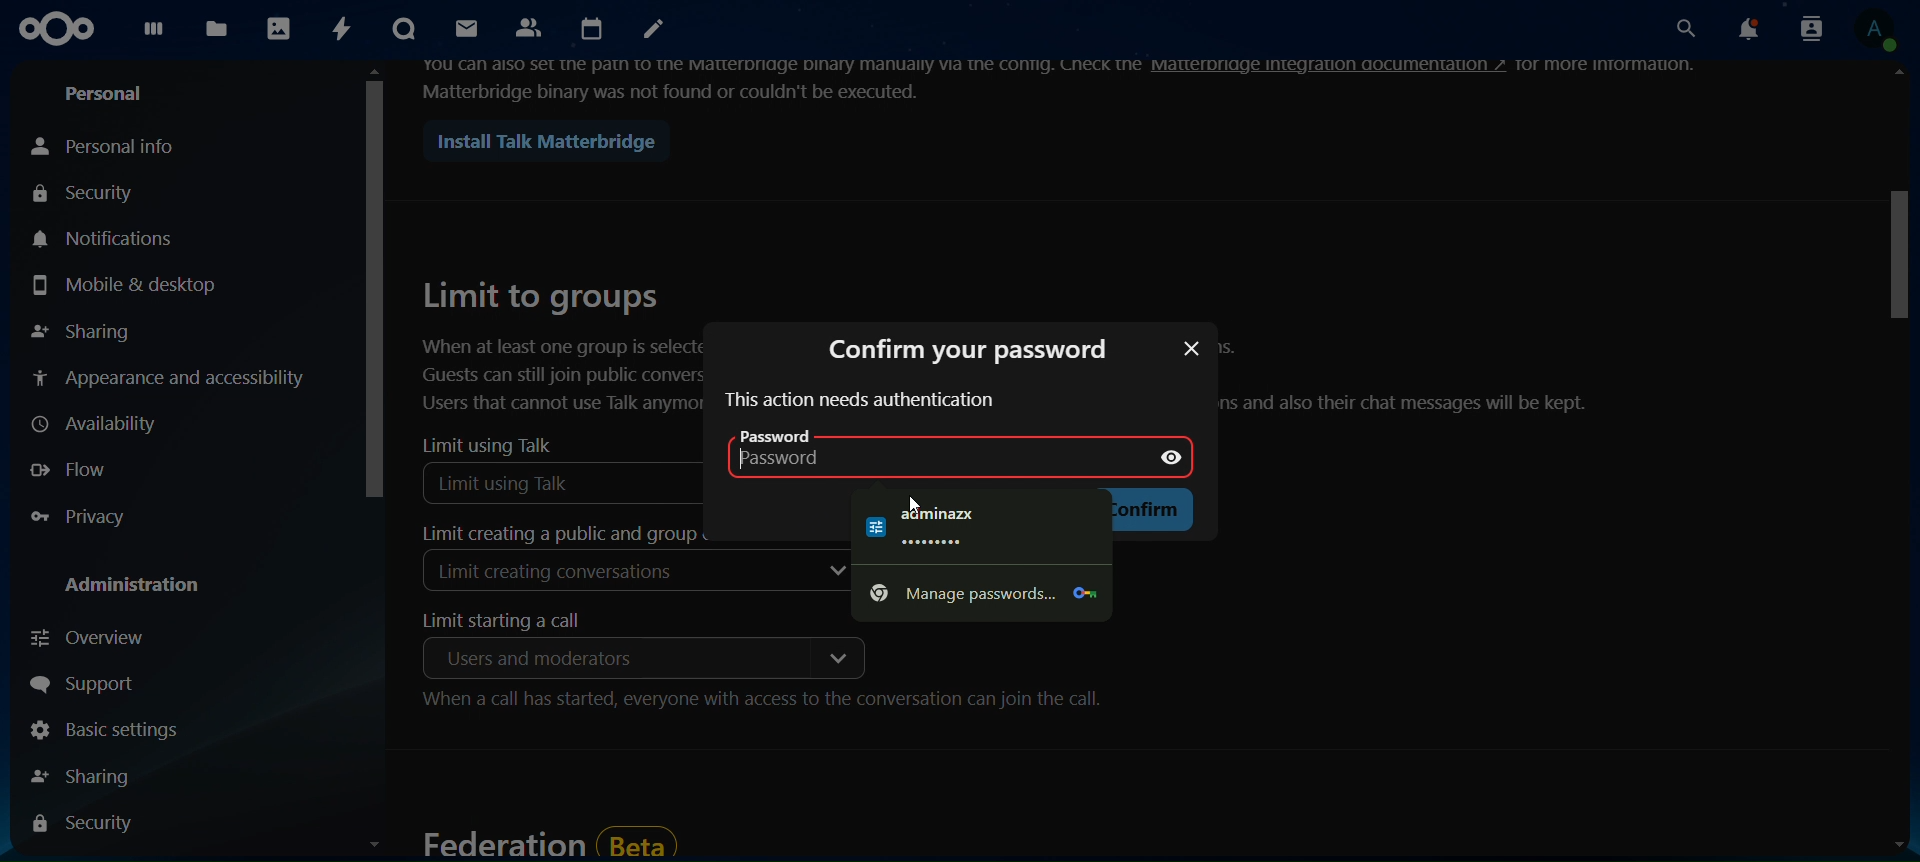 This screenshot has width=1920, height=862. Describe the element at coordinates (343, 28) in the screenshot. I see `activity` at that location.